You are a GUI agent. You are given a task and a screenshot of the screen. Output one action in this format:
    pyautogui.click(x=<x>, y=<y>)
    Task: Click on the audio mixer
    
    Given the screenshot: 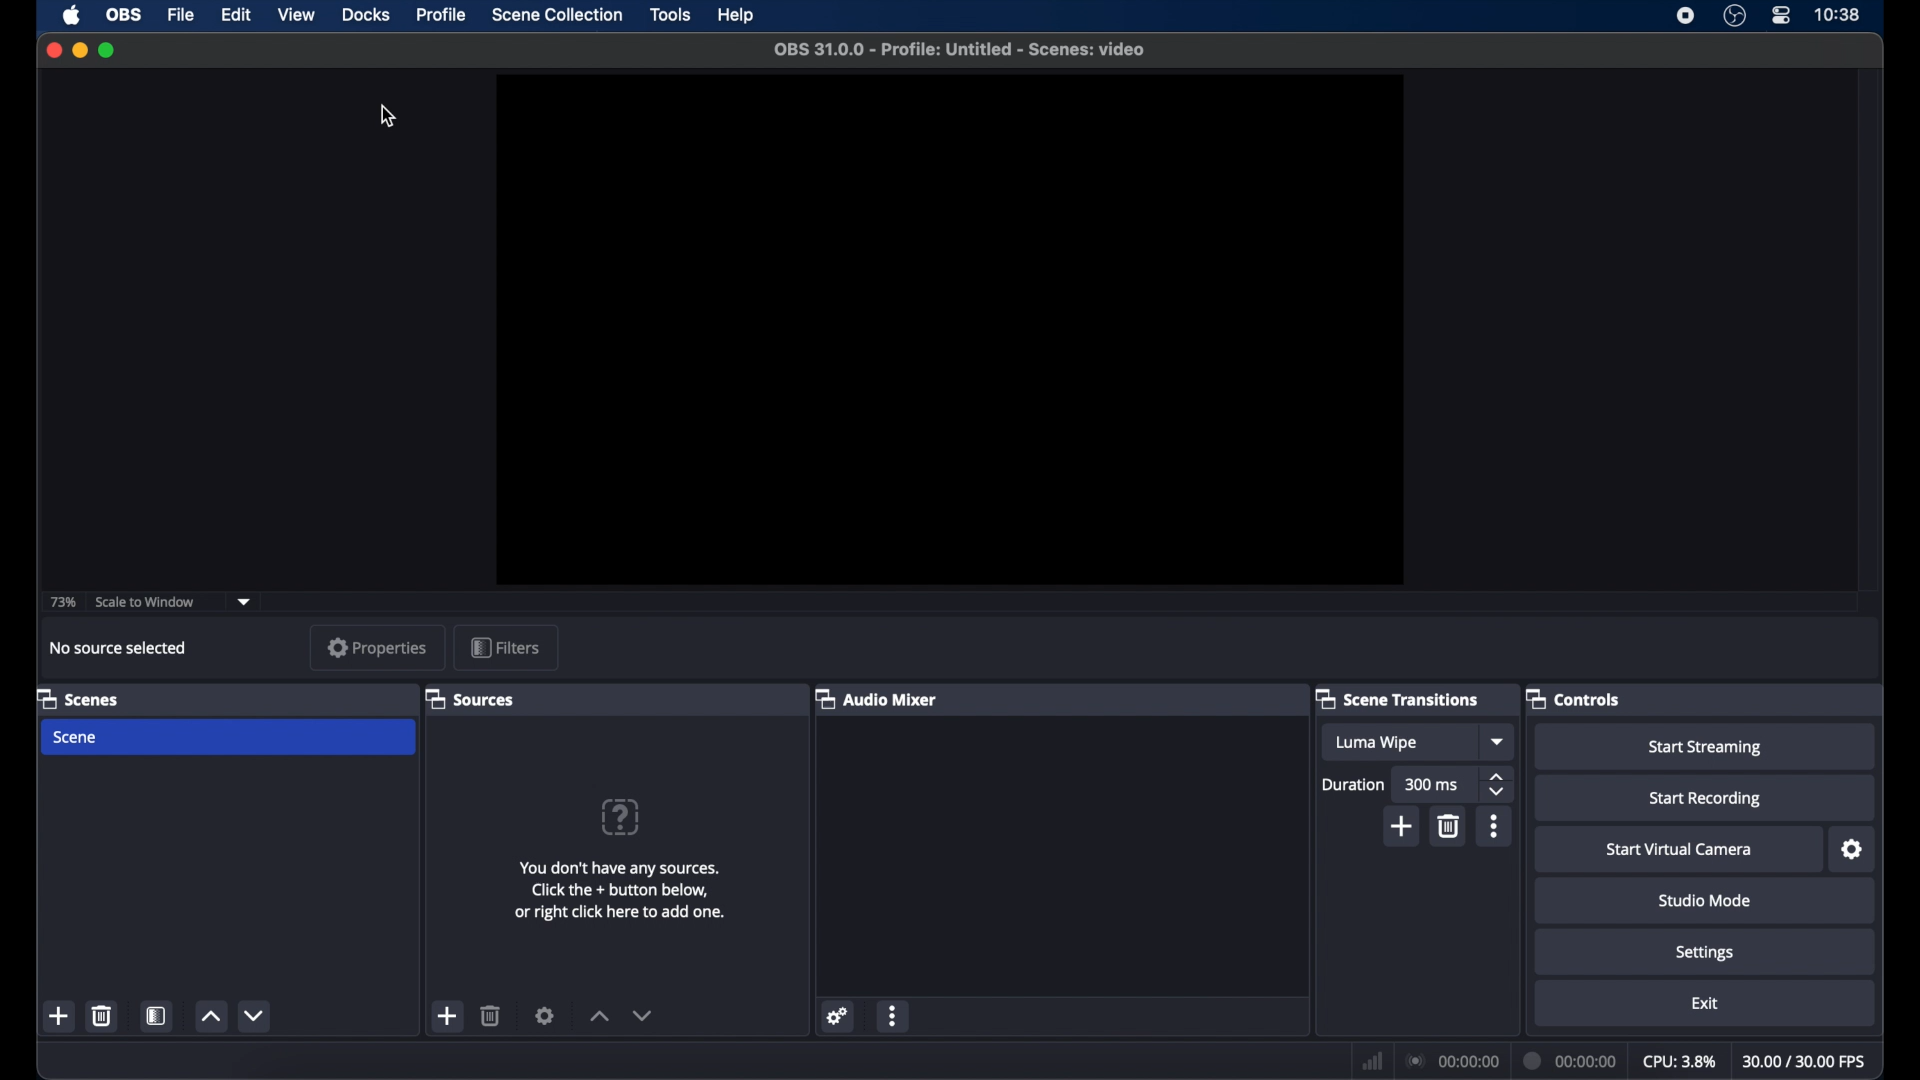 What is the action you would take?
    pyautogui.click(x=878, y=700)
    